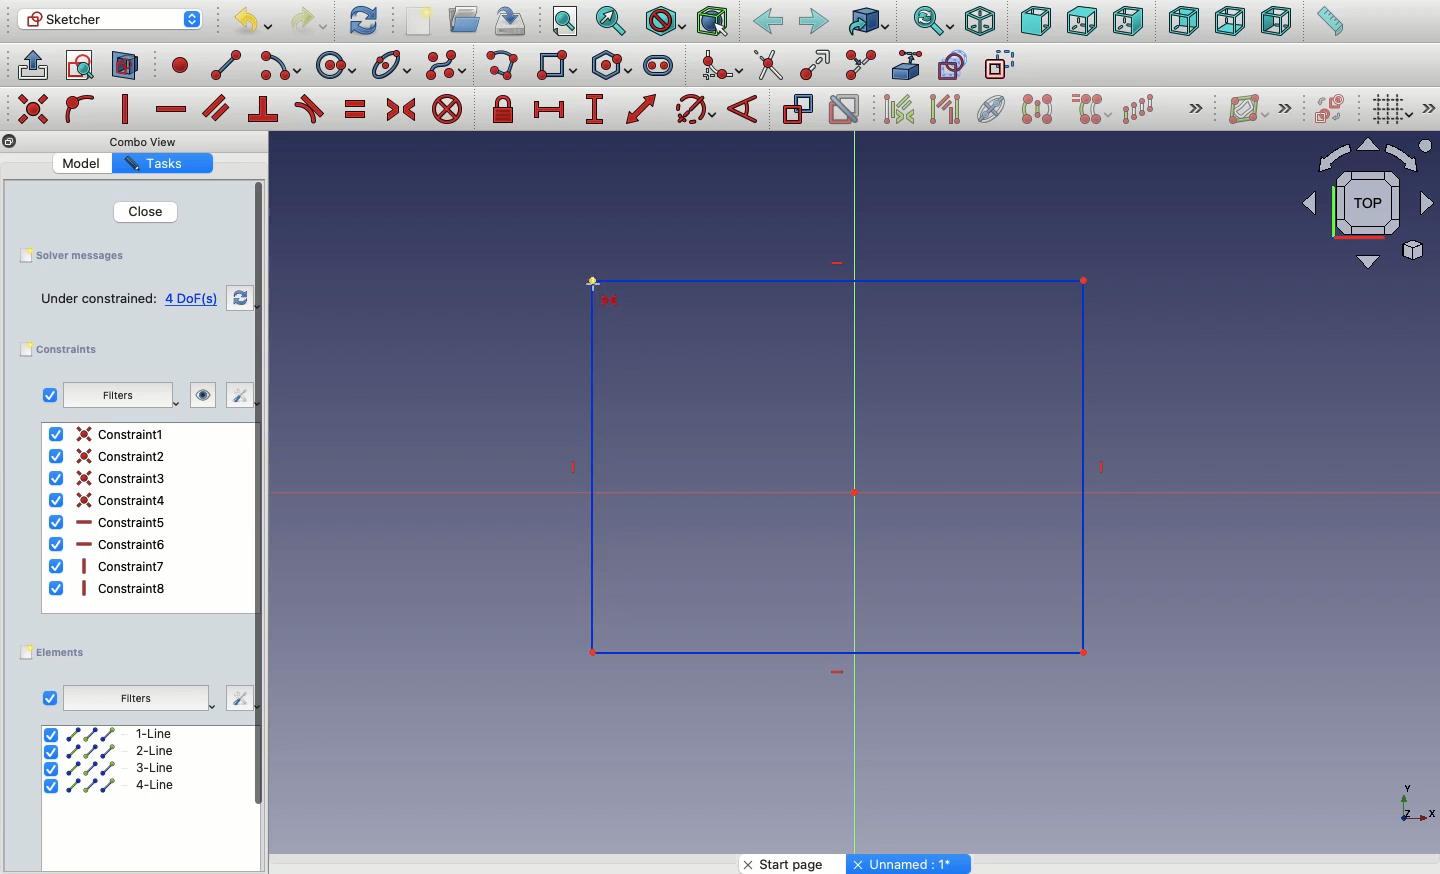 This screenshot has width=1440, height=874. Describe the element at coordinates (943, 108) in the screenshot. I see `Selected associated geometry` at that location.